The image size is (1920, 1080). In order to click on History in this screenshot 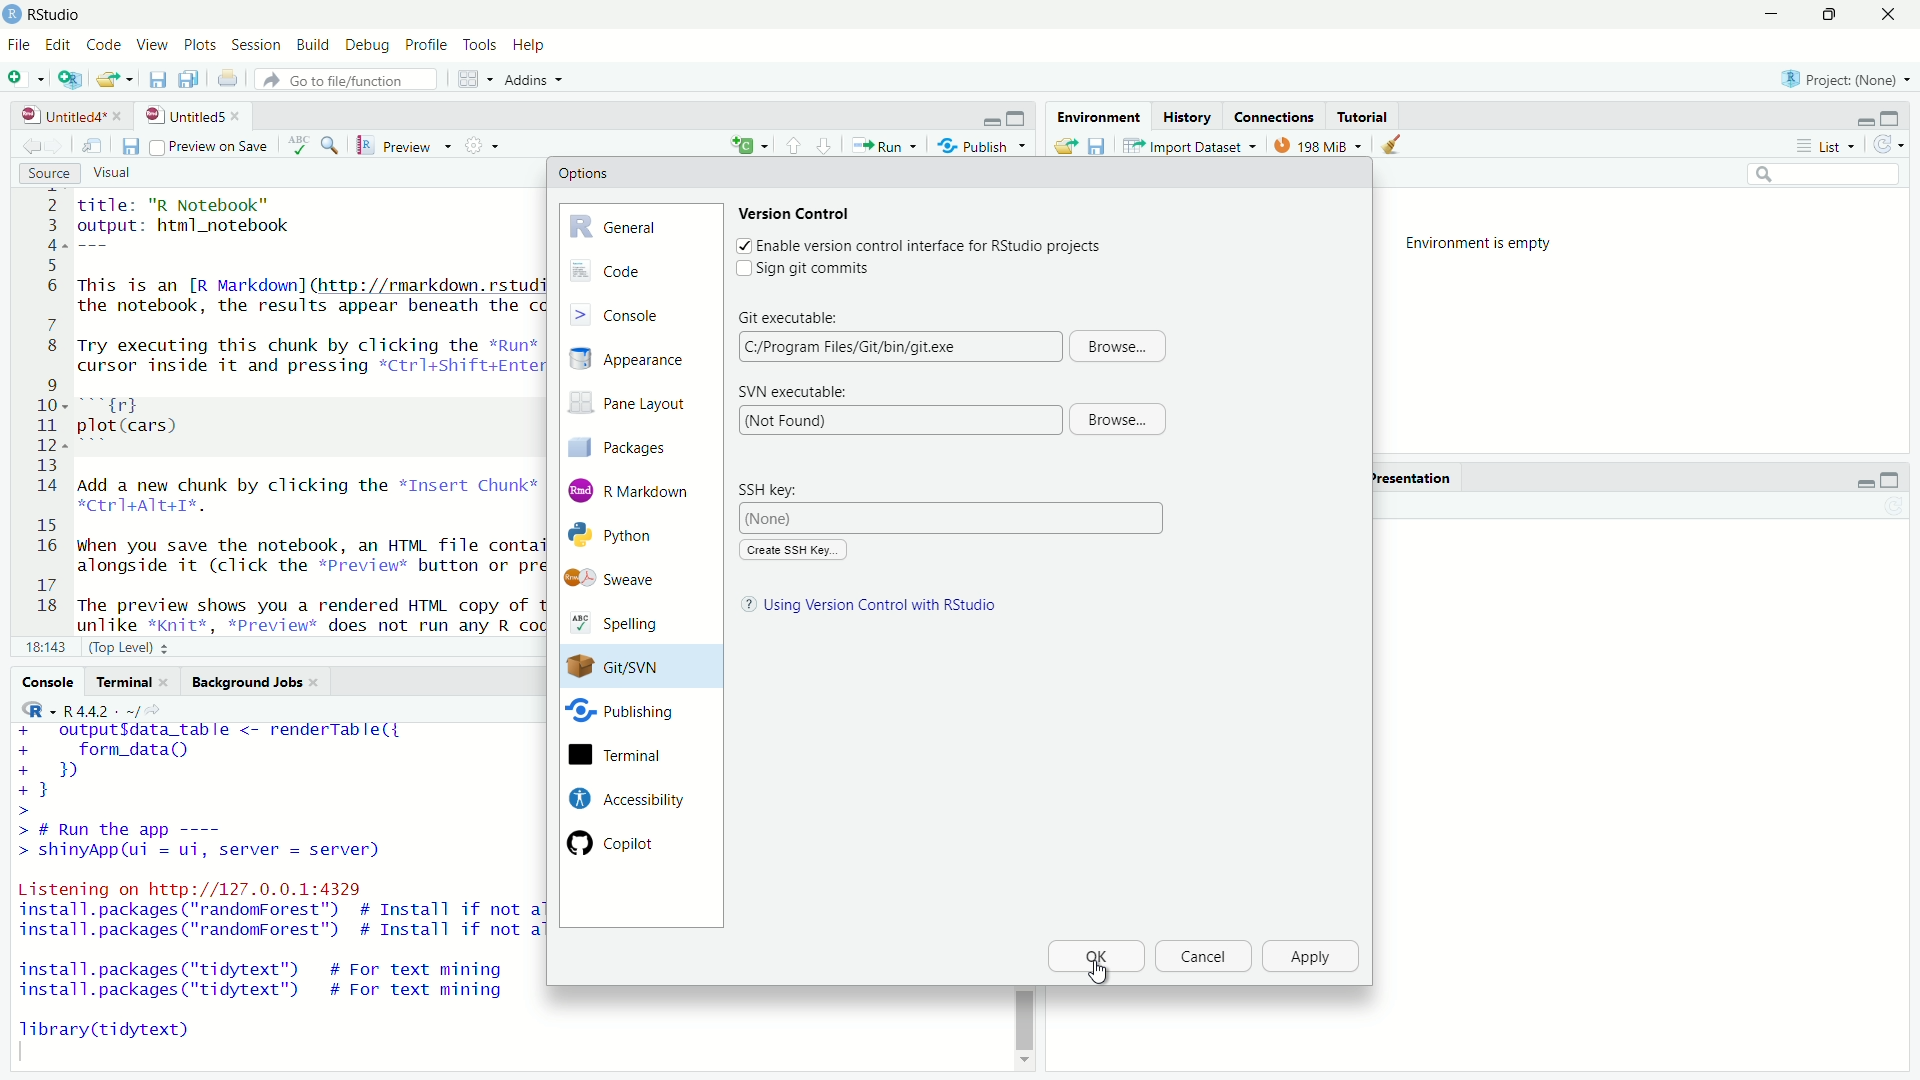, I will do `click(1185, 116)`.